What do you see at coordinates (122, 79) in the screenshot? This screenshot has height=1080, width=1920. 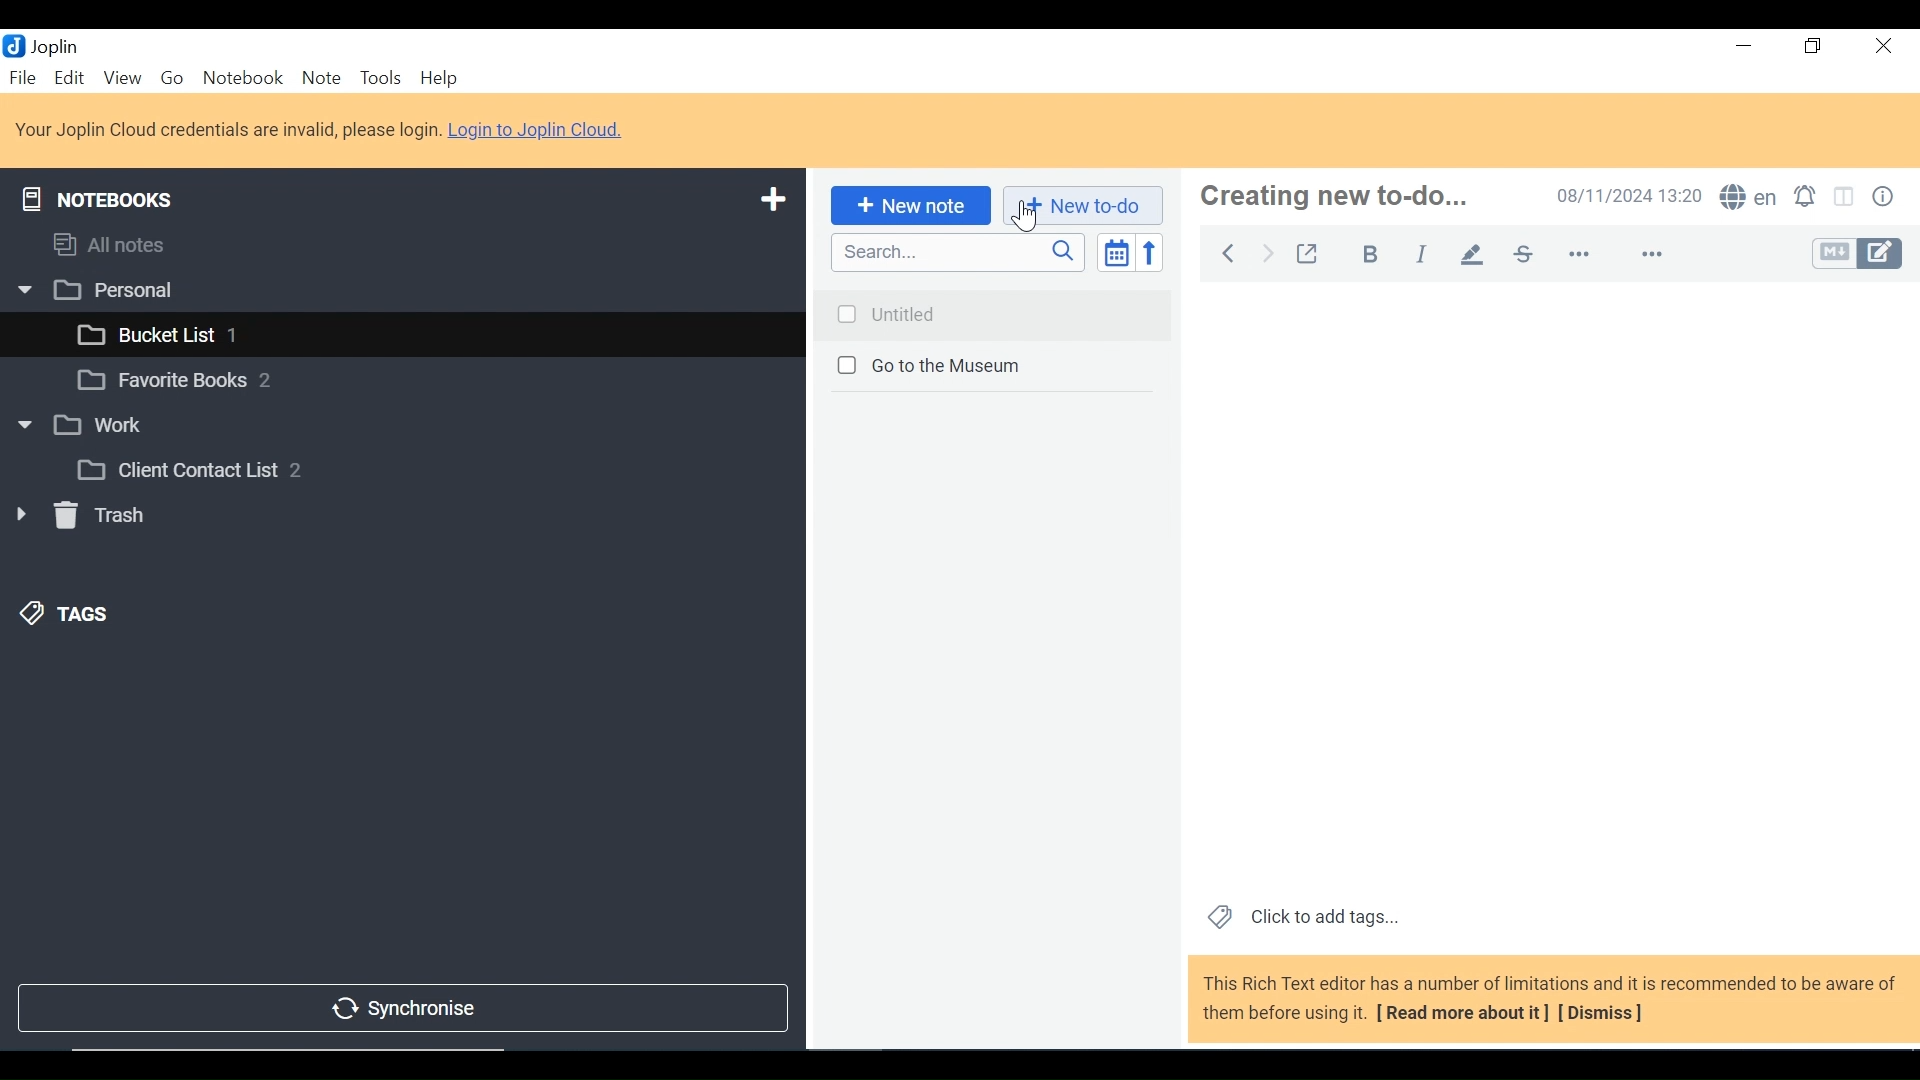 I see `View` at bounding box center [122, 79].